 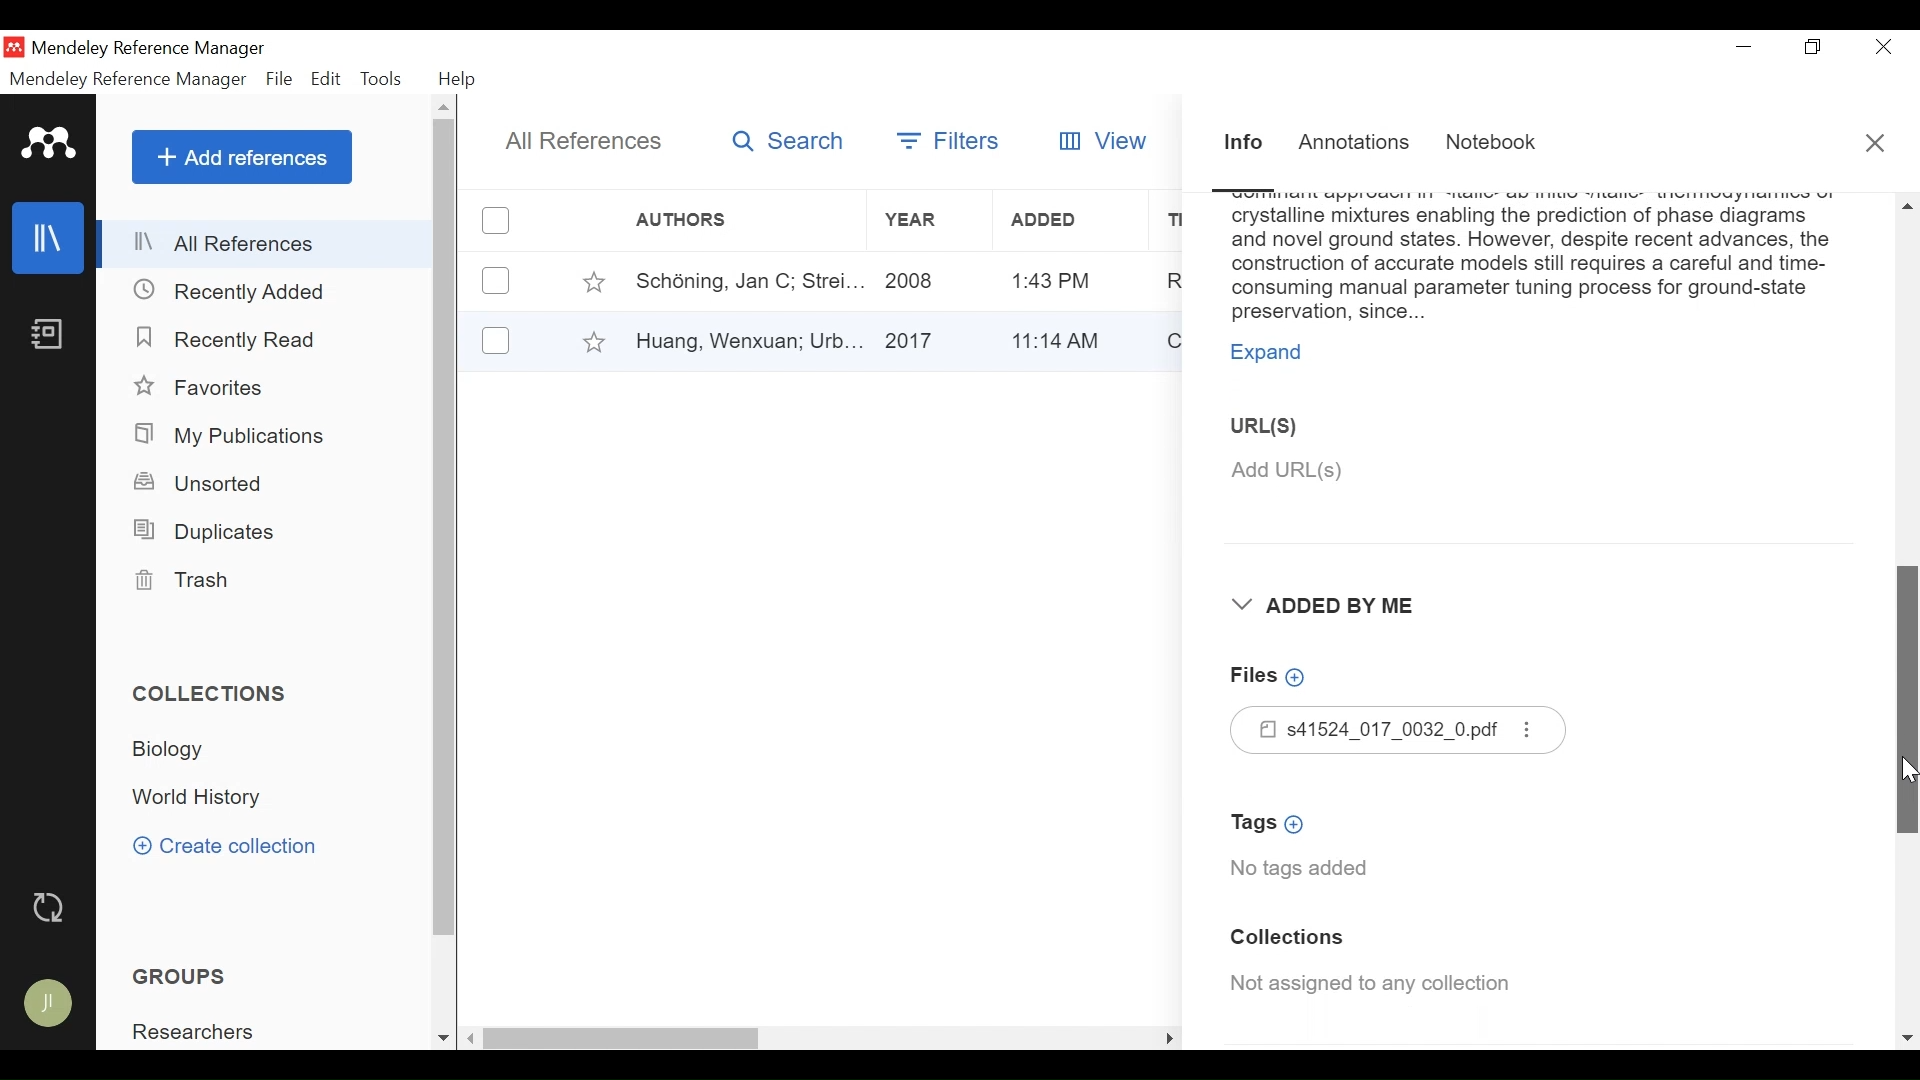 What do you see at coordinates (179, 580) in the screenshot?
I see `Trash` at bounding box center [179, 580].